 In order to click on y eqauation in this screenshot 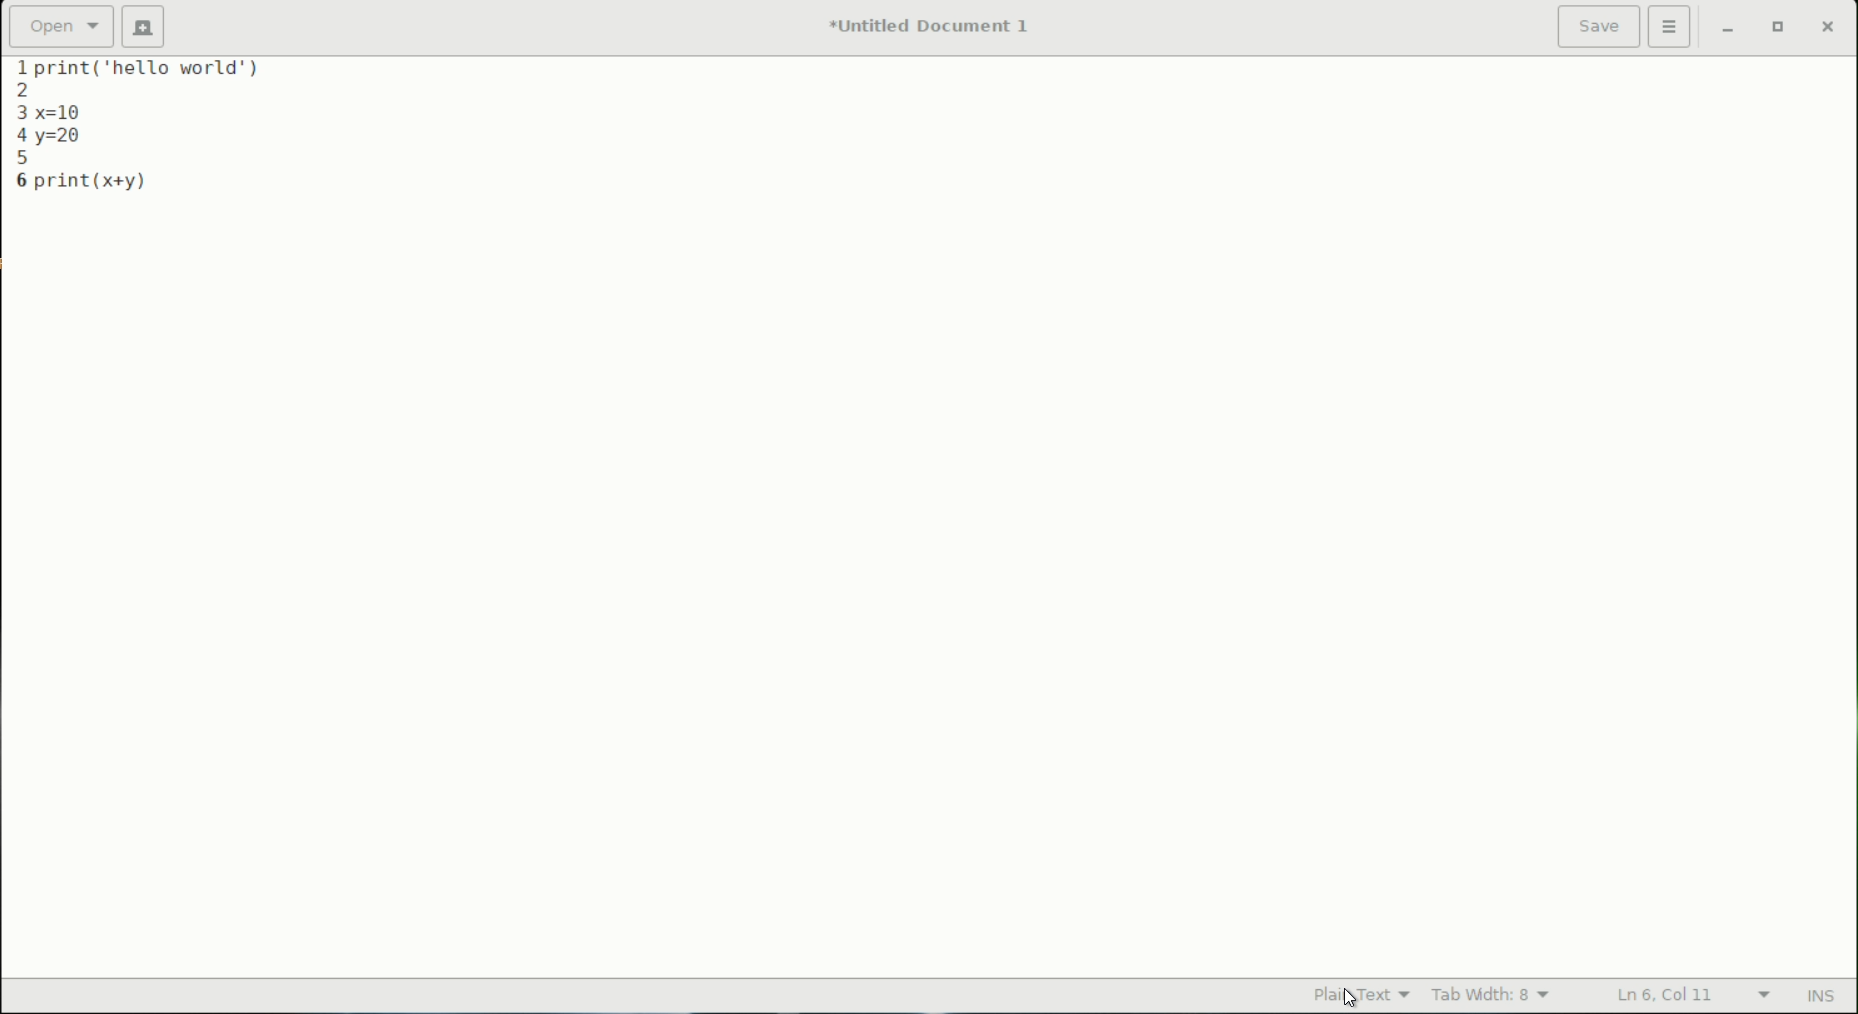, I will do `click(67, 139)`.